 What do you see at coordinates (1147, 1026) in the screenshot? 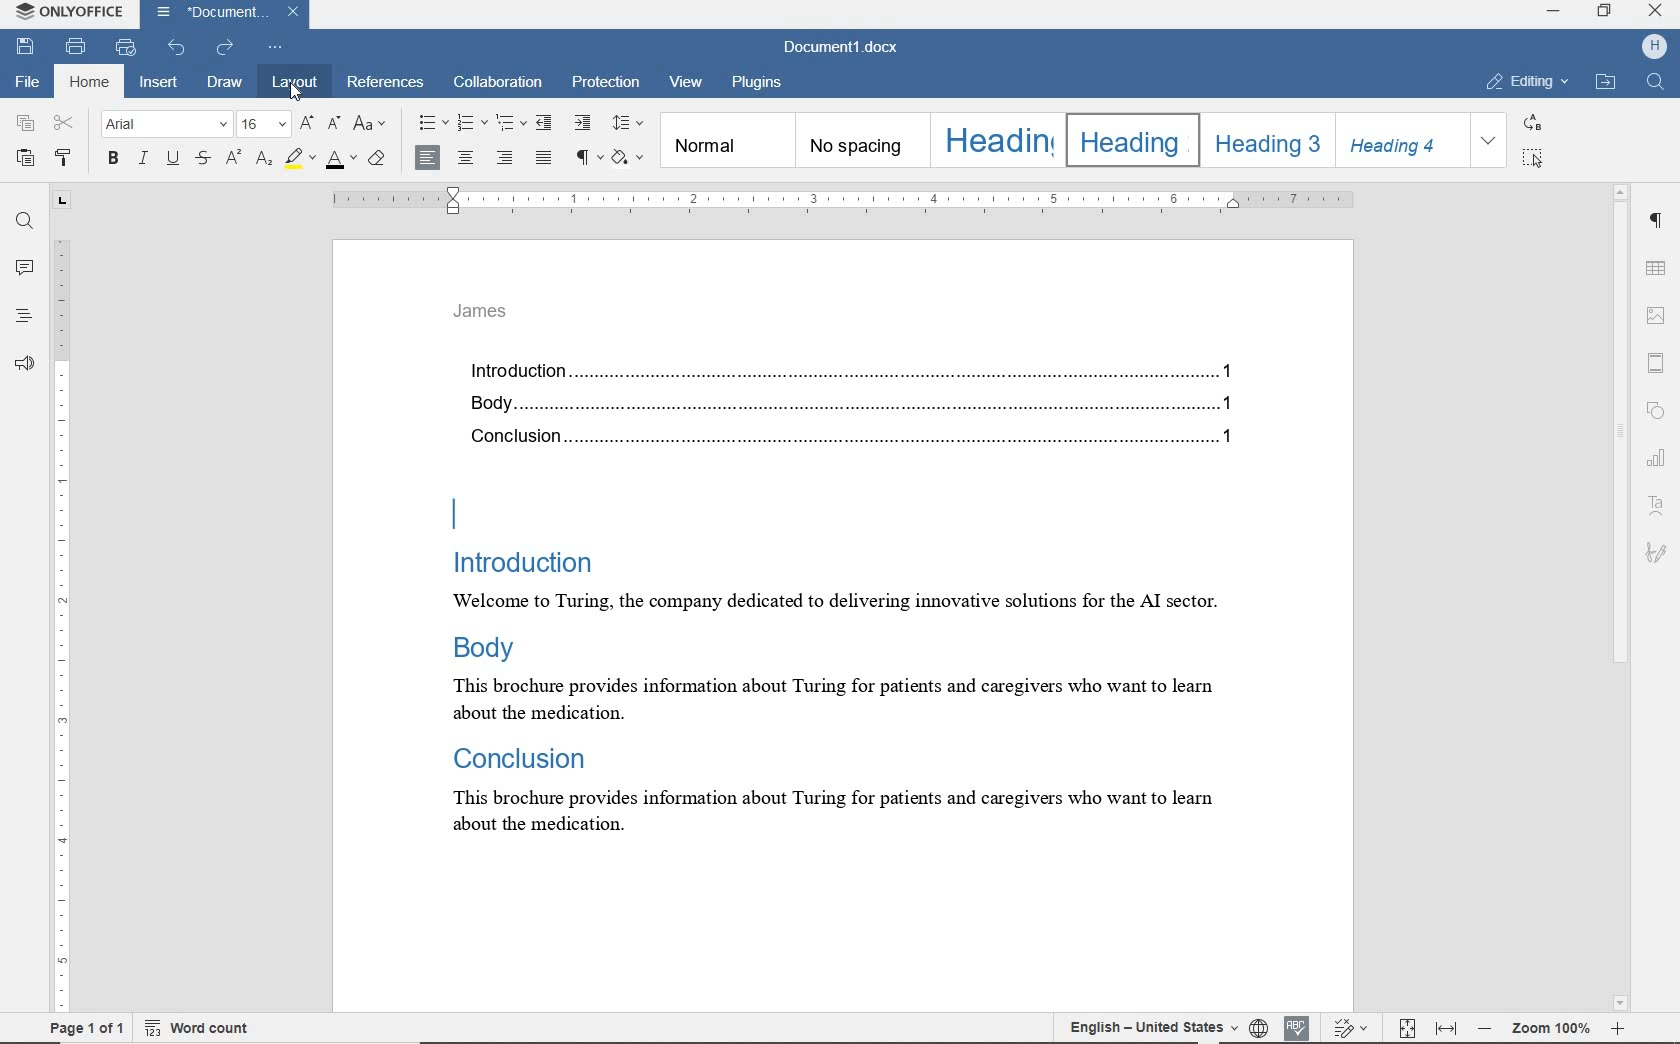
I see `text language` at bounding box center [1147, 1026].